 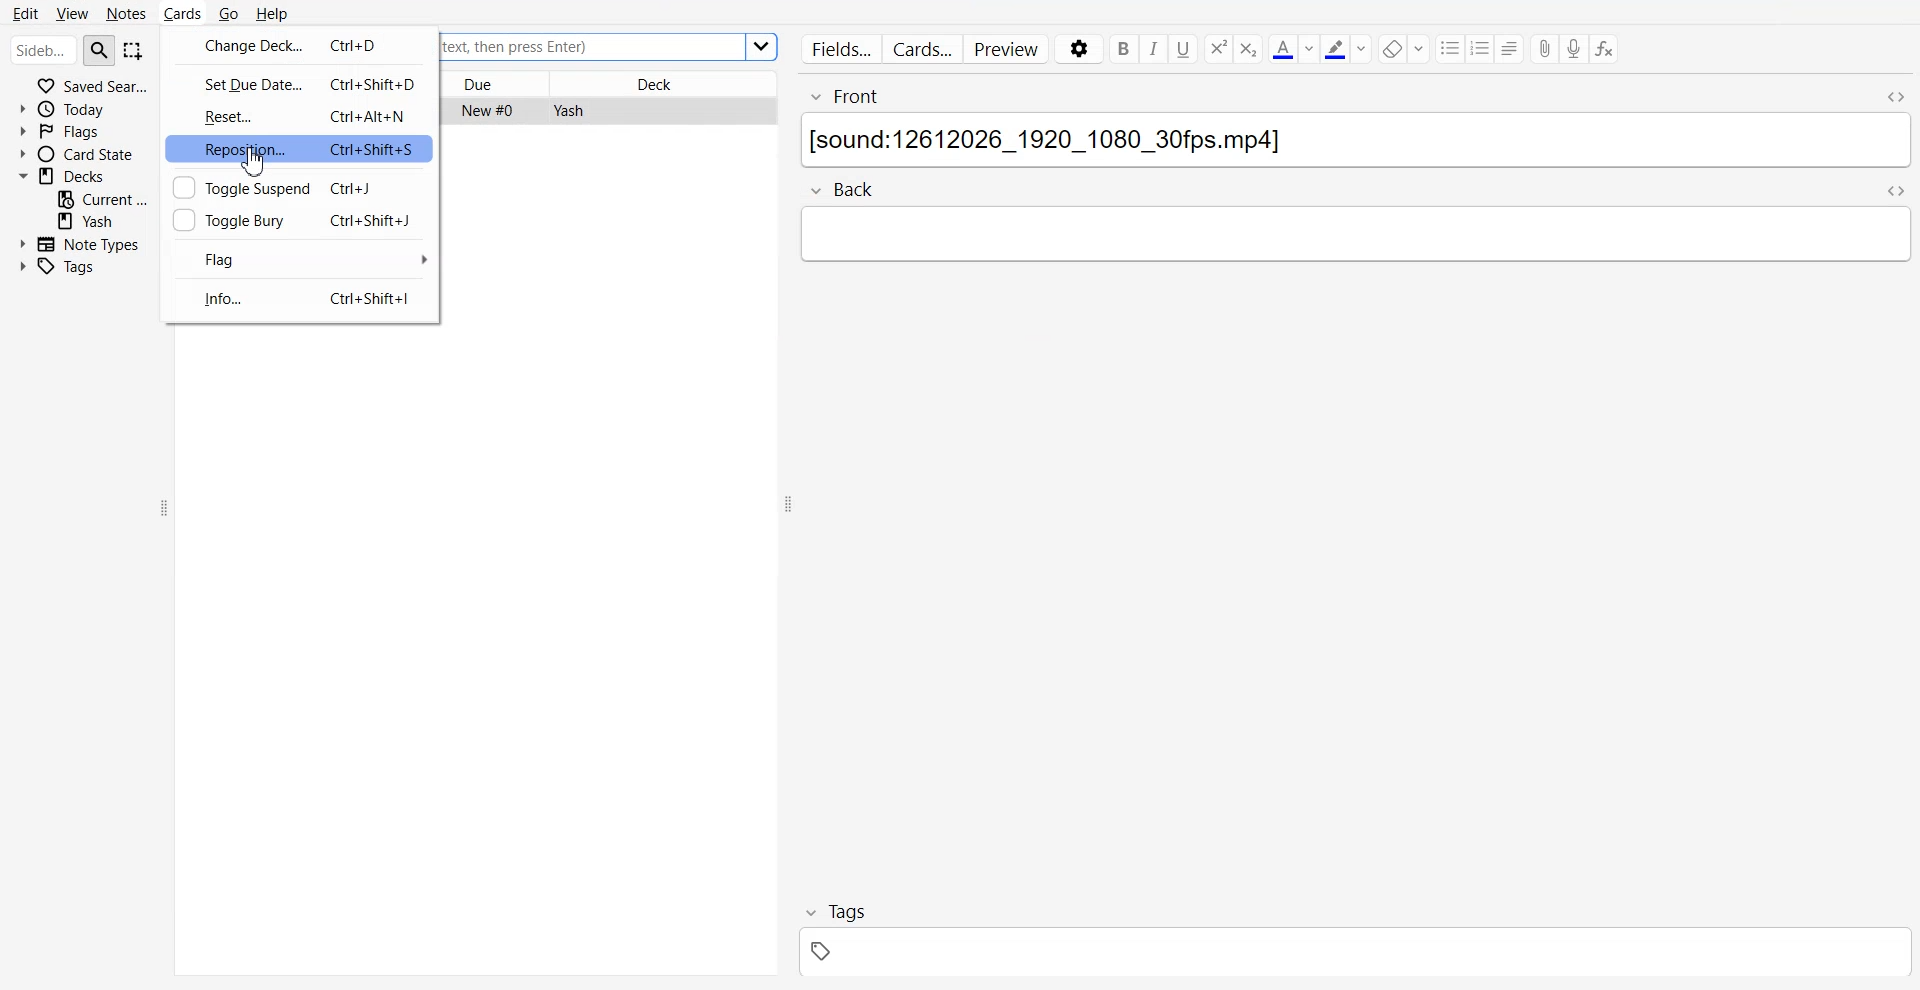 I want to click on Set Due Date, so click(x=230, y=81).